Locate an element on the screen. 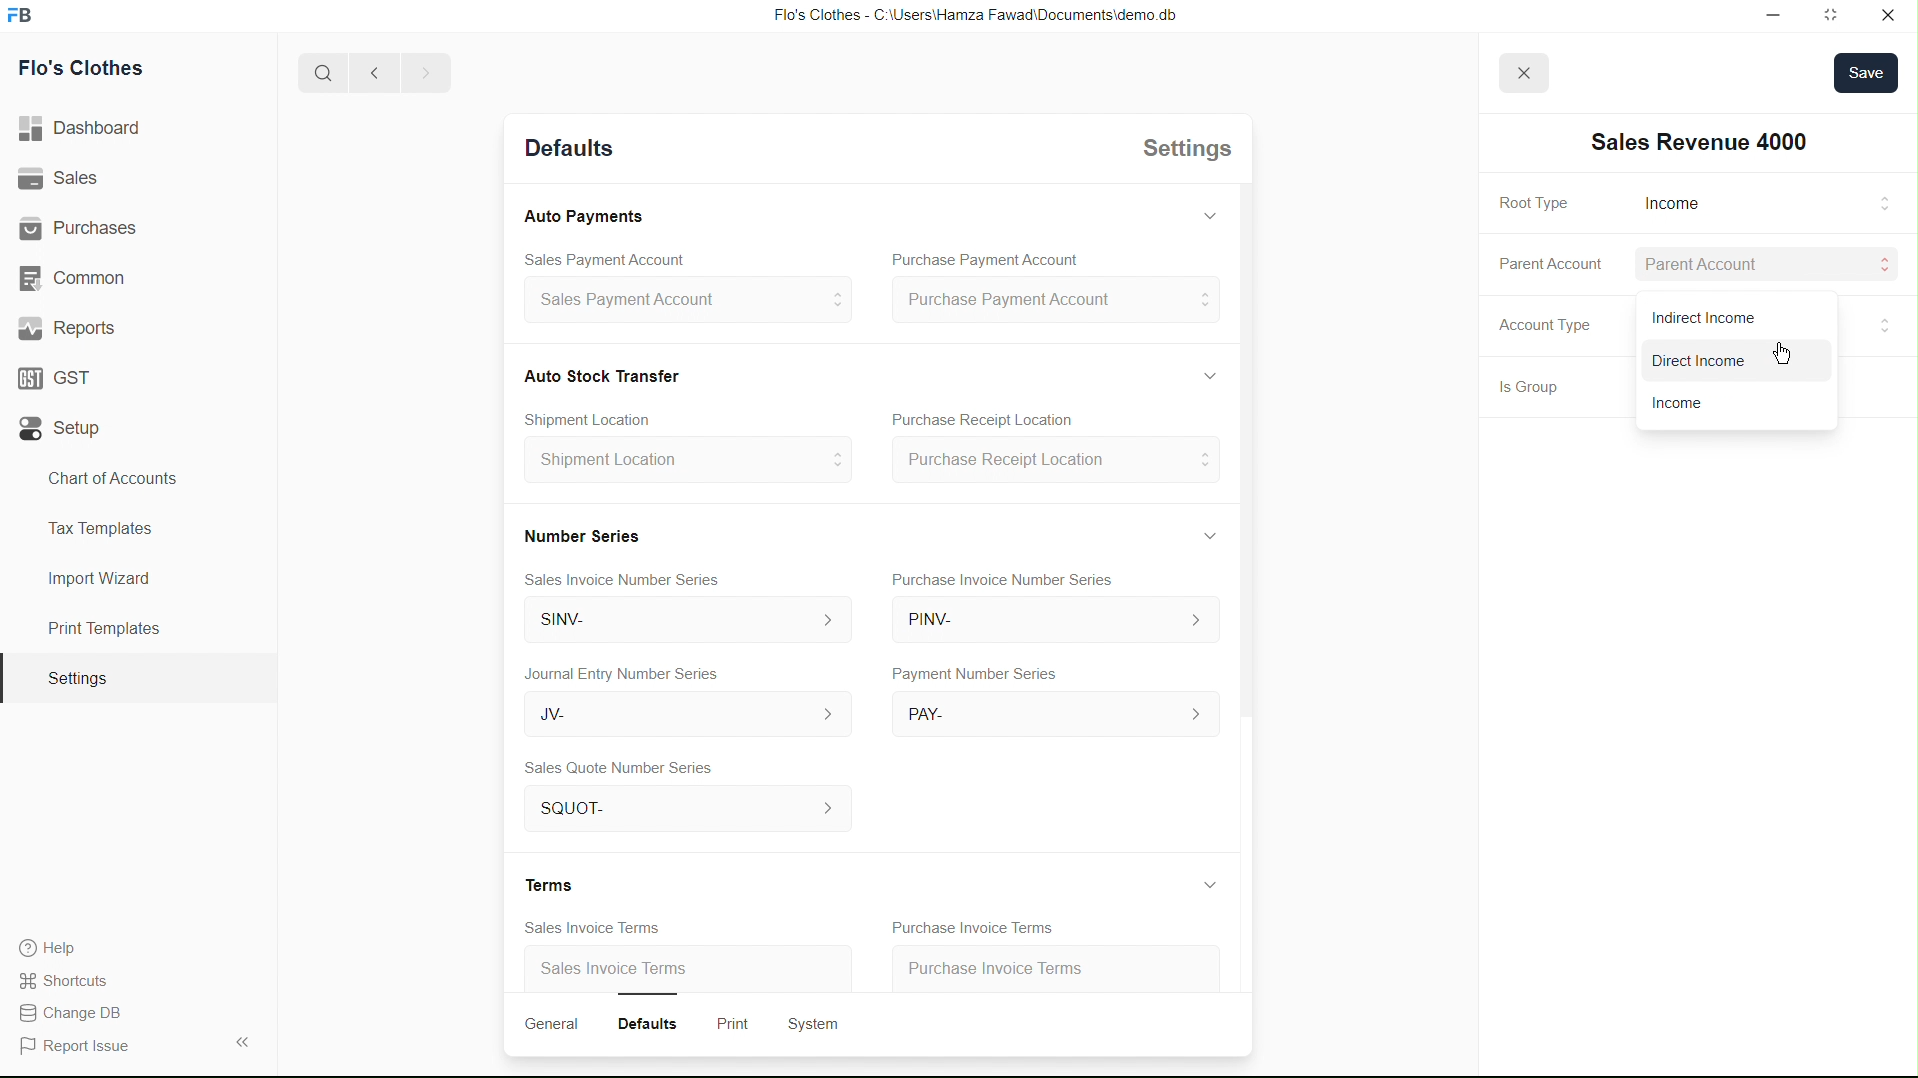 Image resolution: width=1918 pixels, height=1078 pixels. Change DB is located at coordinates (77, 1014).